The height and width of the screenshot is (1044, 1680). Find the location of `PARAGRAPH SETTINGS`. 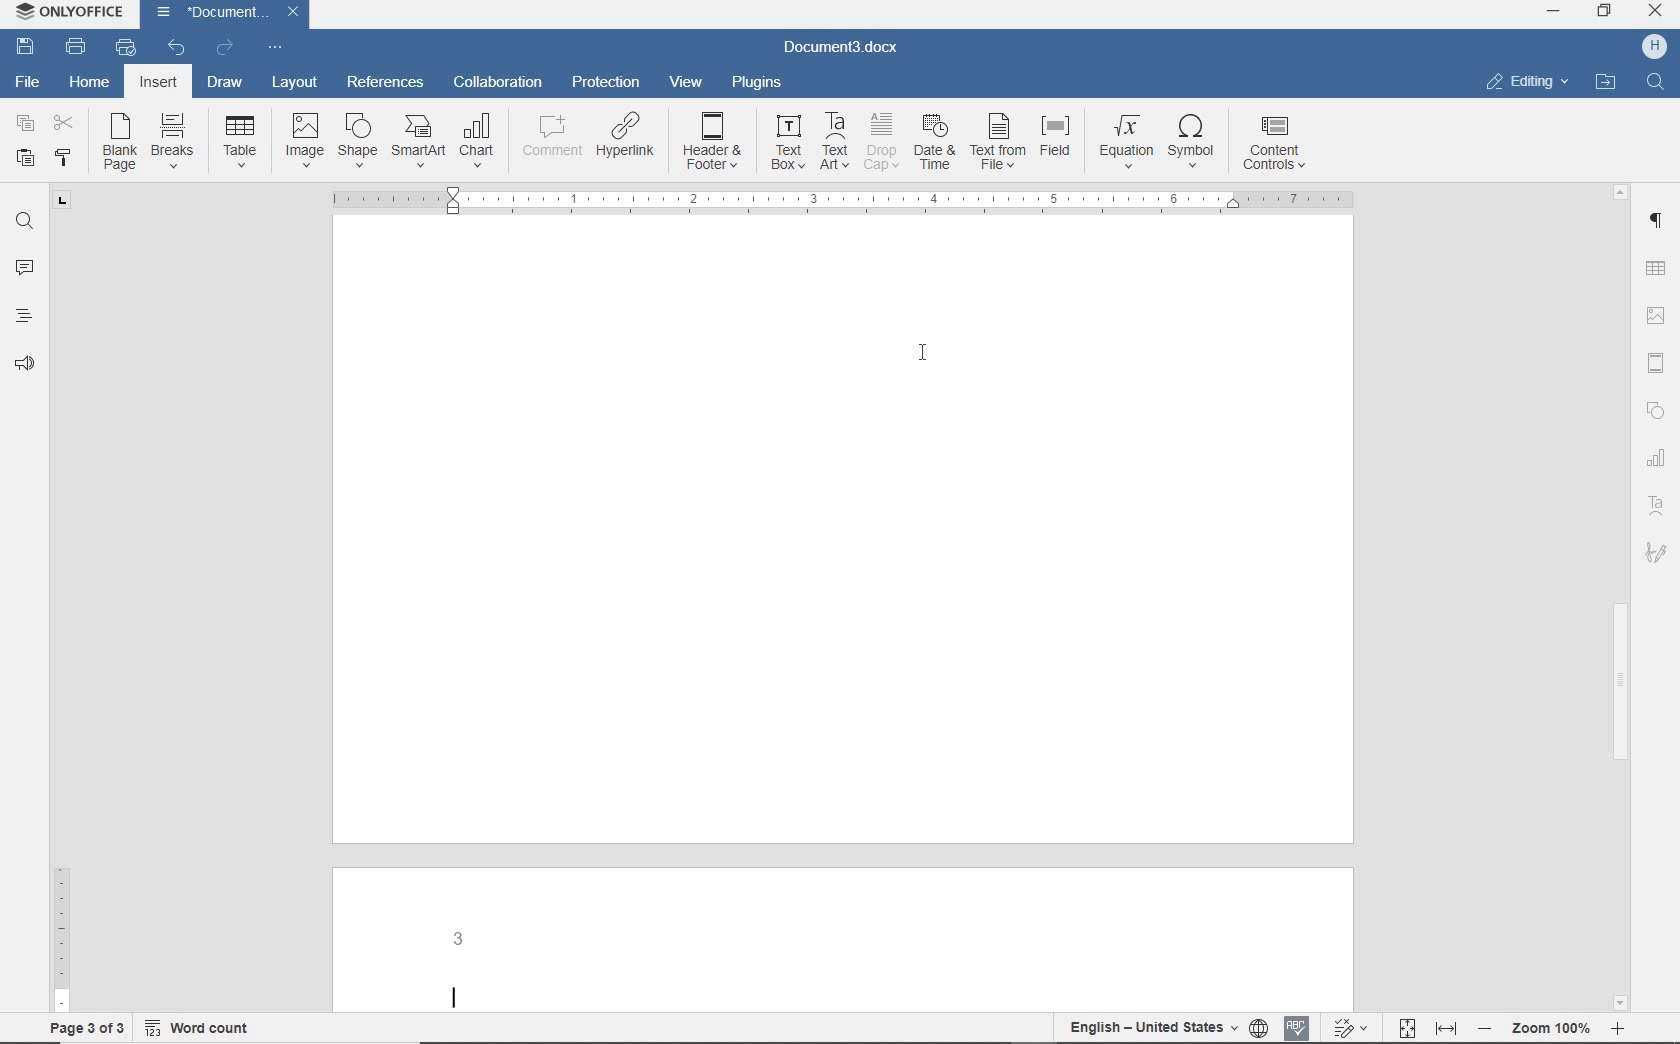

PARAGRAPH SETTINGS is located at coordinates (1657, 221).